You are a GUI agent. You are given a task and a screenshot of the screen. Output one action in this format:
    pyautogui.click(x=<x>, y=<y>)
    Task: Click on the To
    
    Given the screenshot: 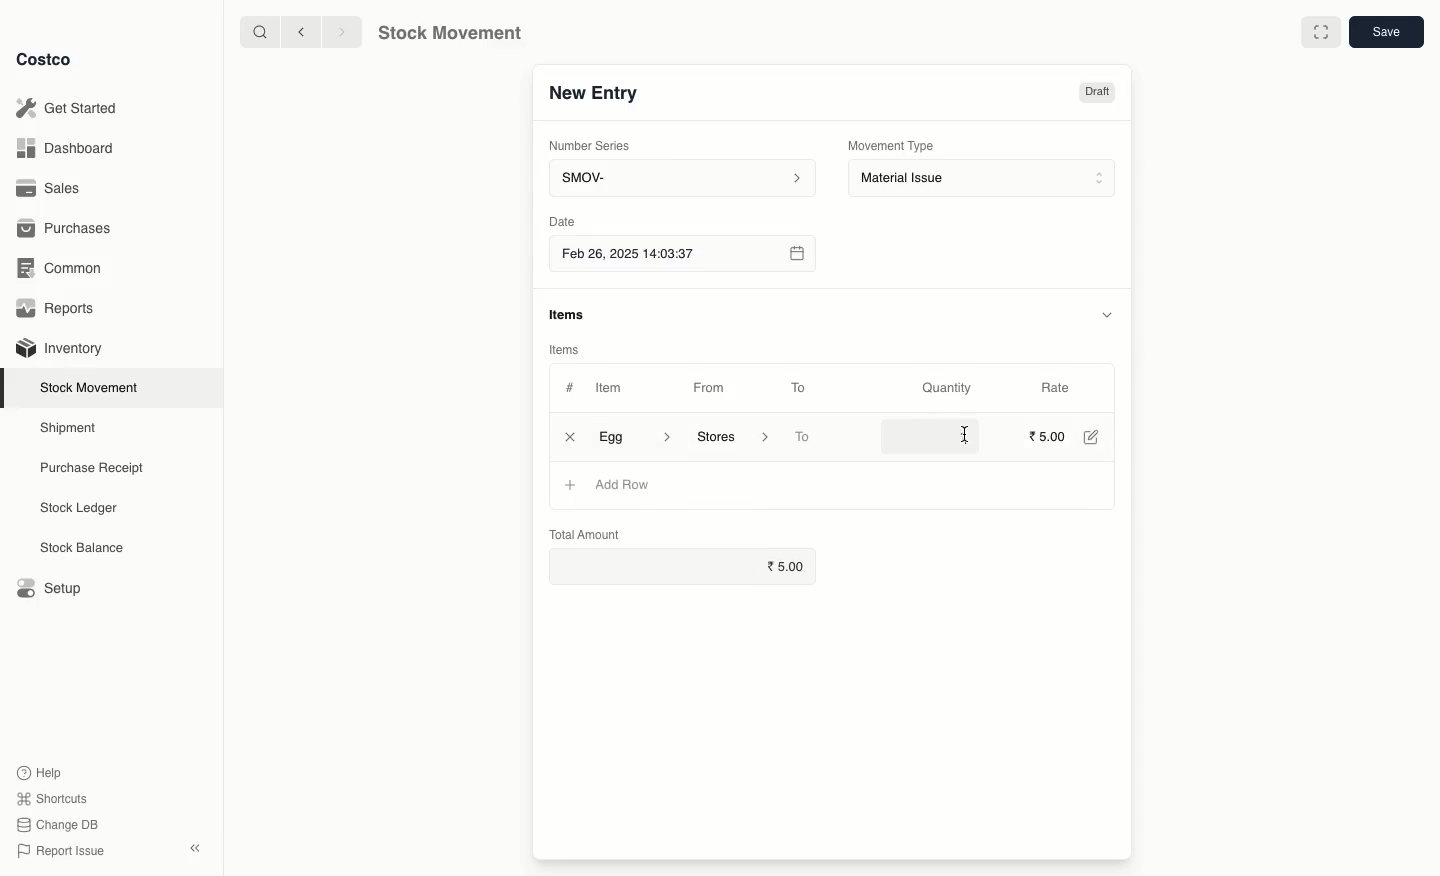 What is the action you would take?
    pyautogui.click(x=804, y=438)
    